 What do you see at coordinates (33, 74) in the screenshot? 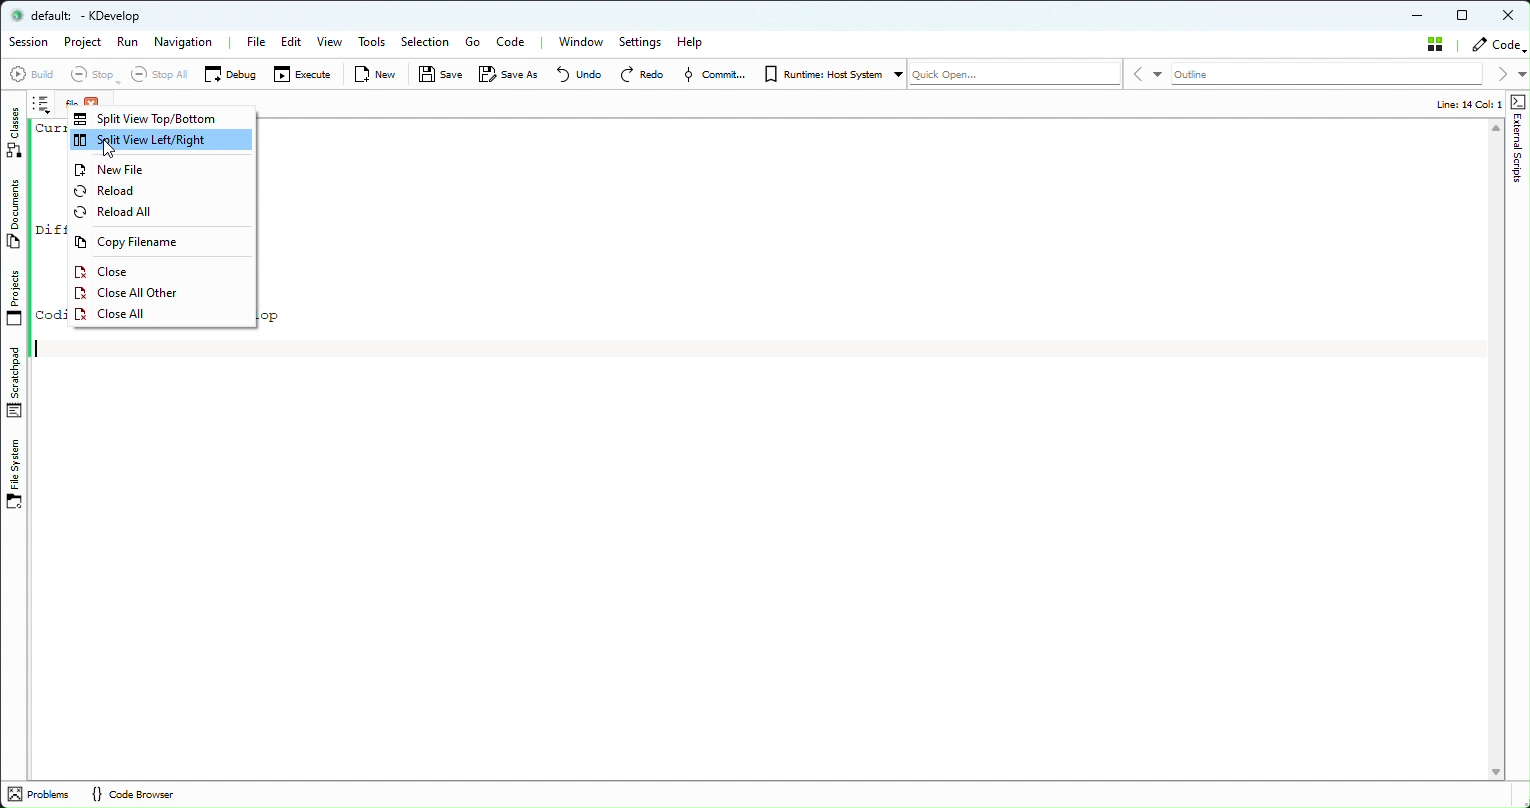
I see `Build` at bounding box center [33, 74].